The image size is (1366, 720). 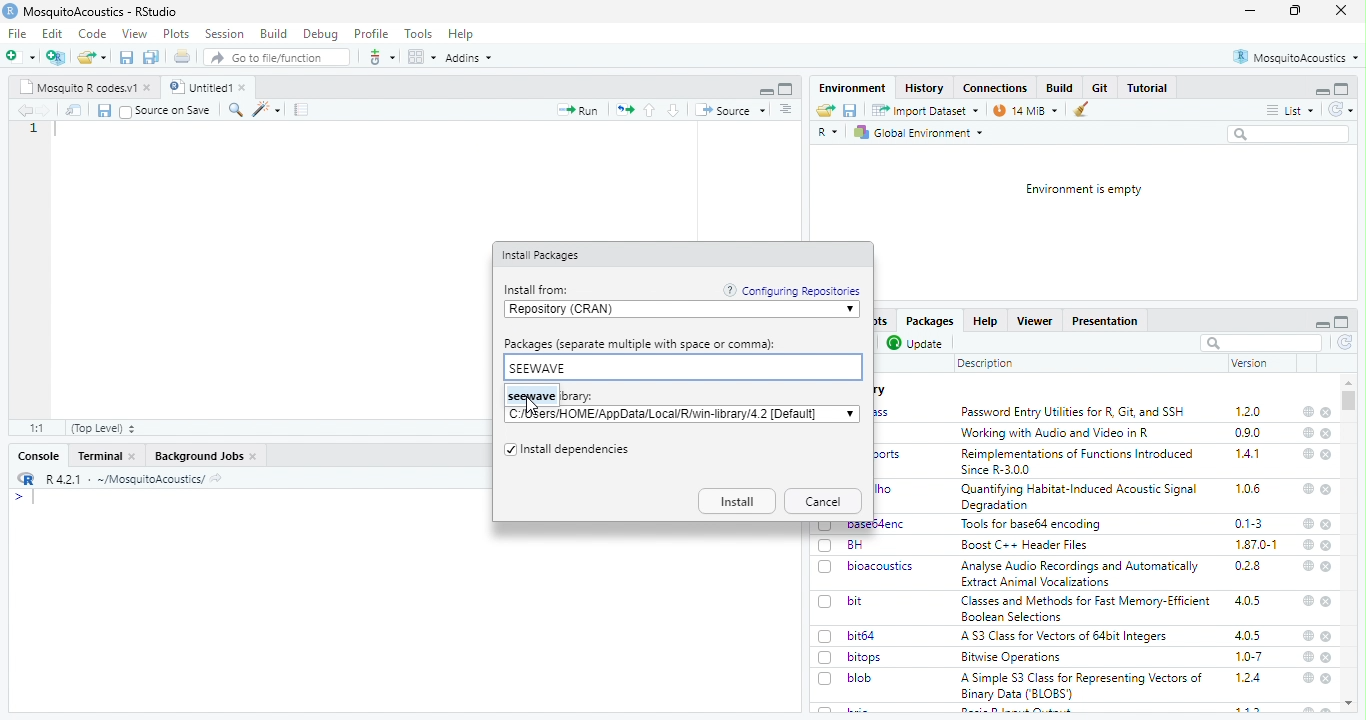 What do you see at coordinates (577, 451) in the screenshot?
I see `Install dependencies` at bounding box center [577, 451].